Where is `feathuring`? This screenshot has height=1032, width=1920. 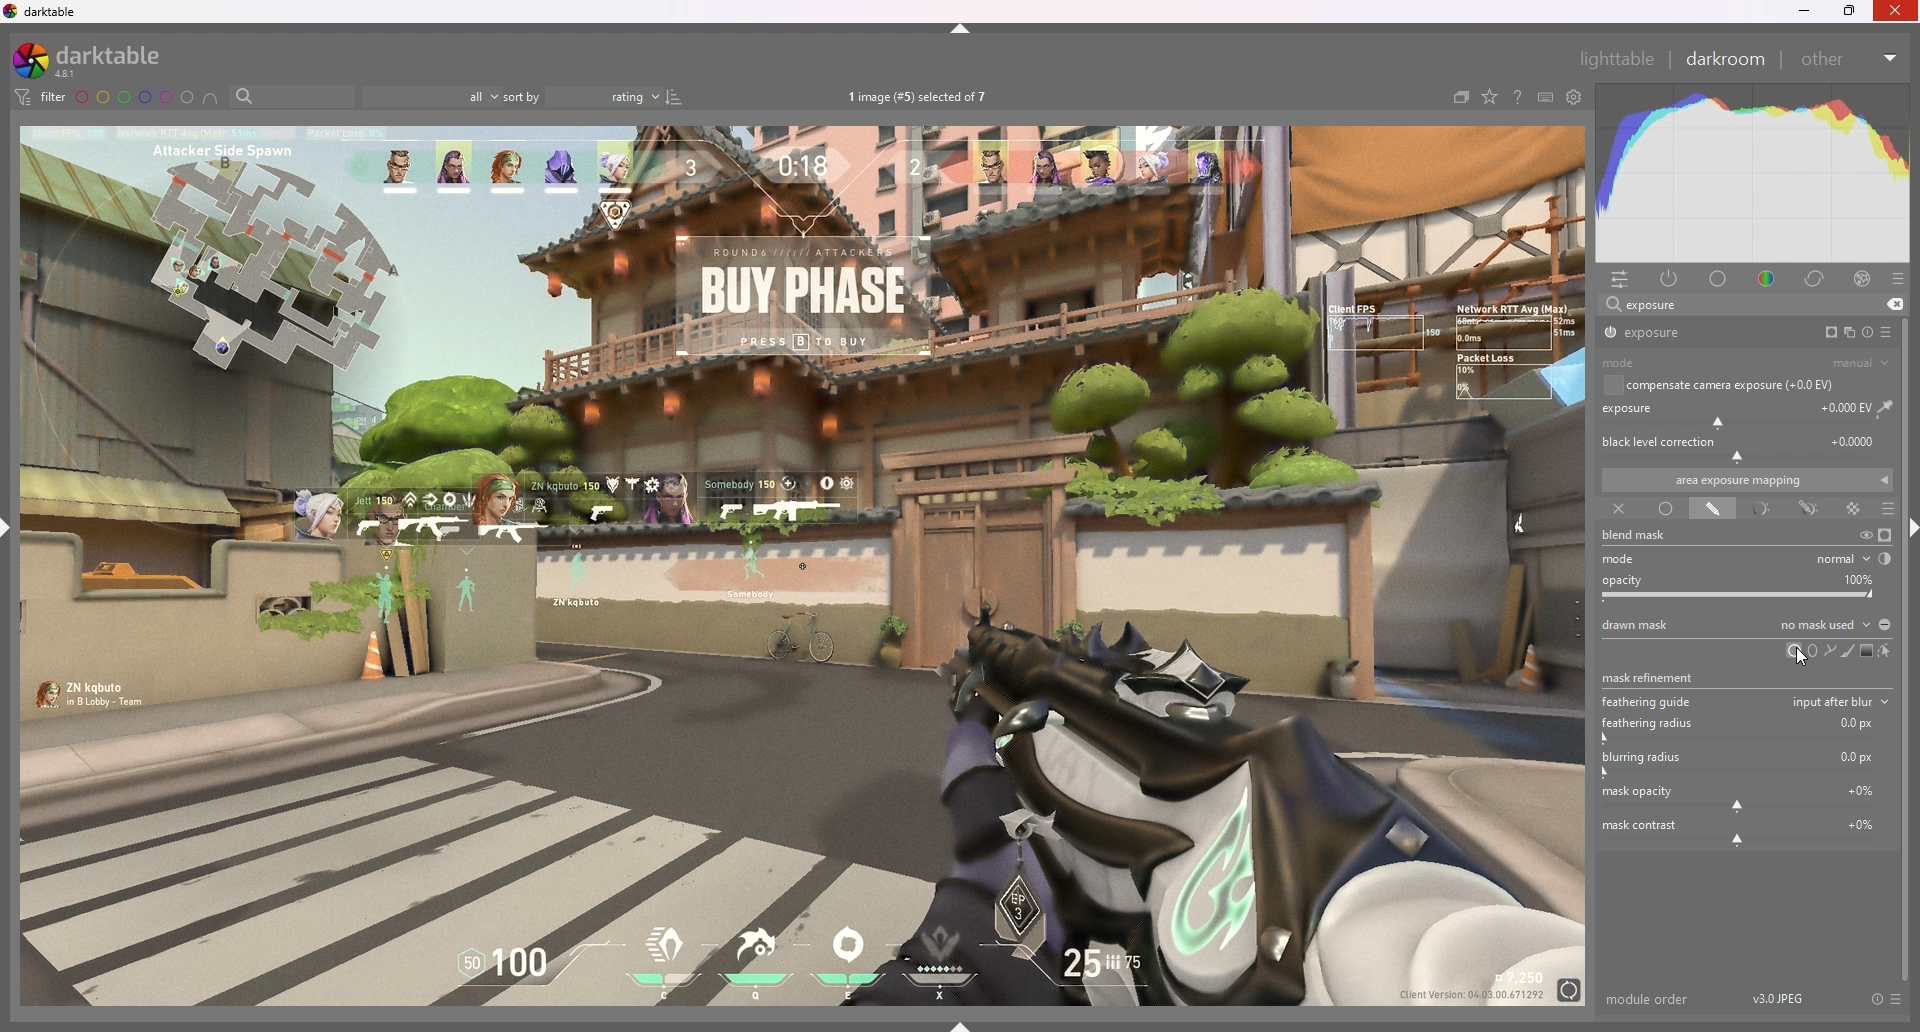 feathuring is located at coordinates (1743, 728).